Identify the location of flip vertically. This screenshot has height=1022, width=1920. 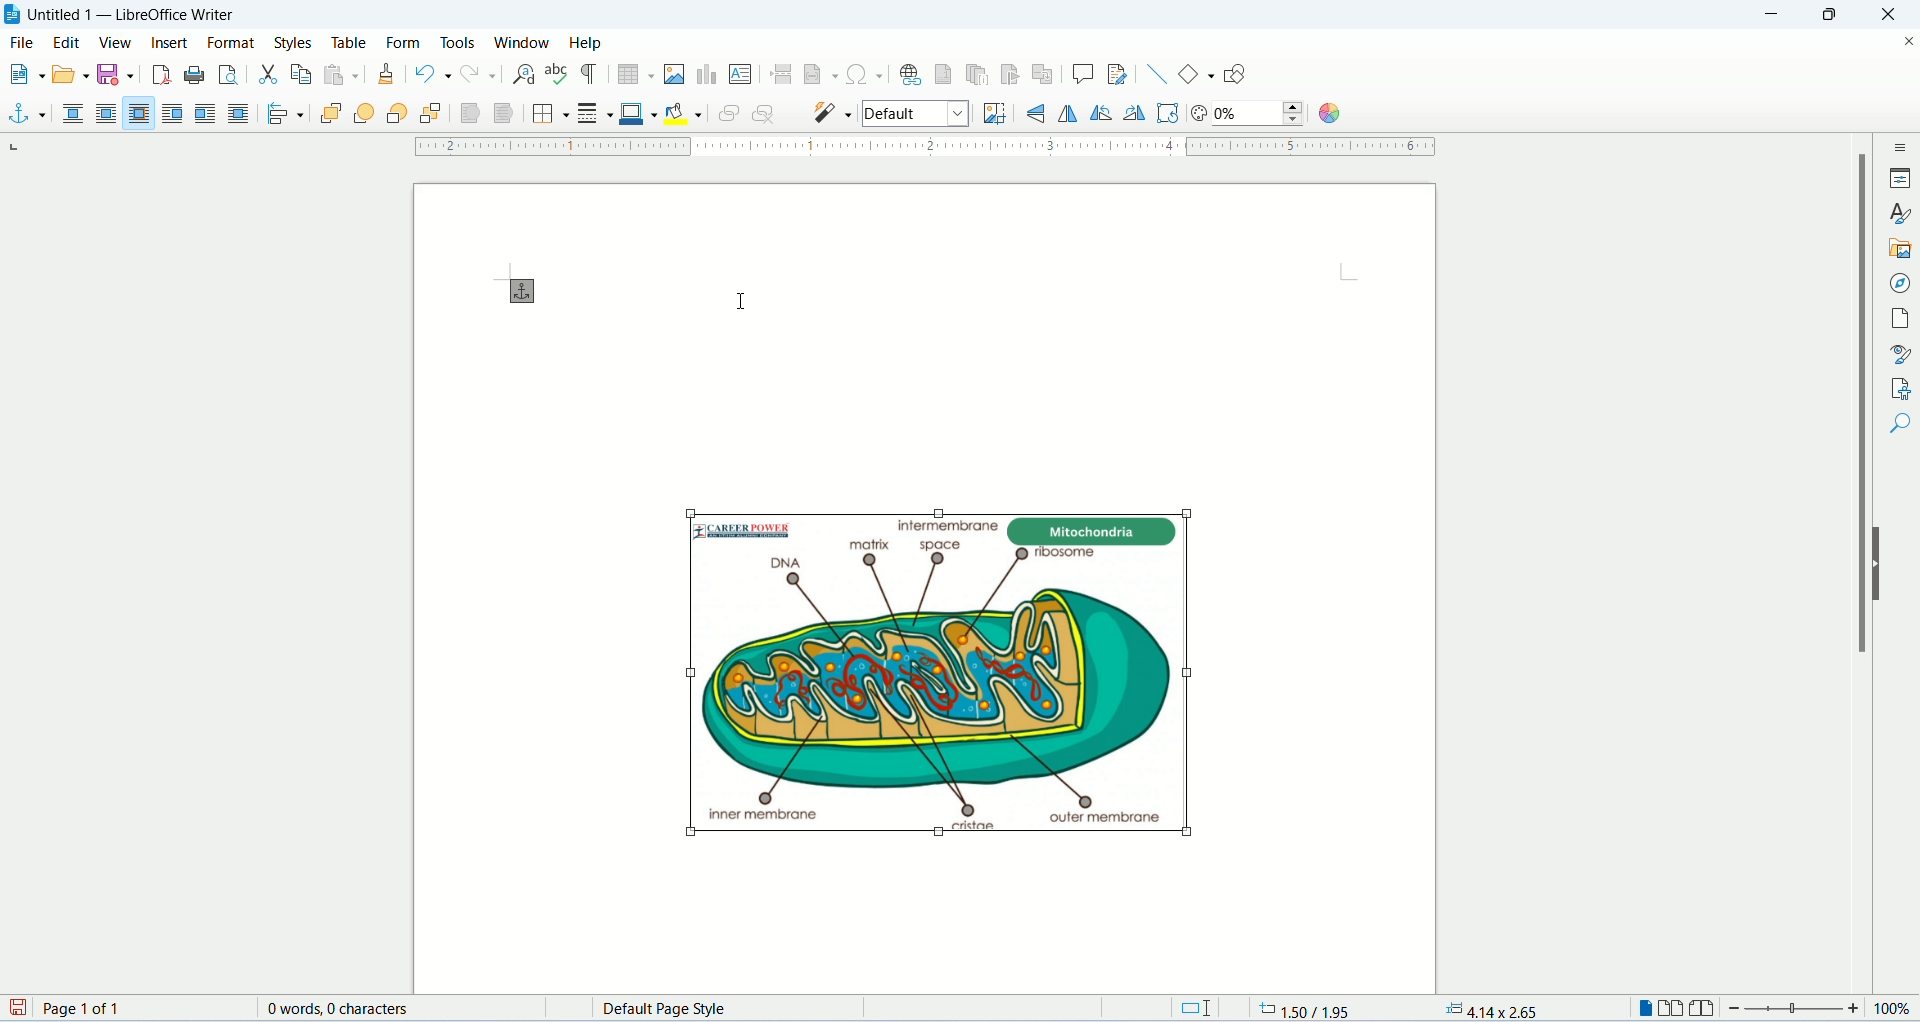
(1068, 113).